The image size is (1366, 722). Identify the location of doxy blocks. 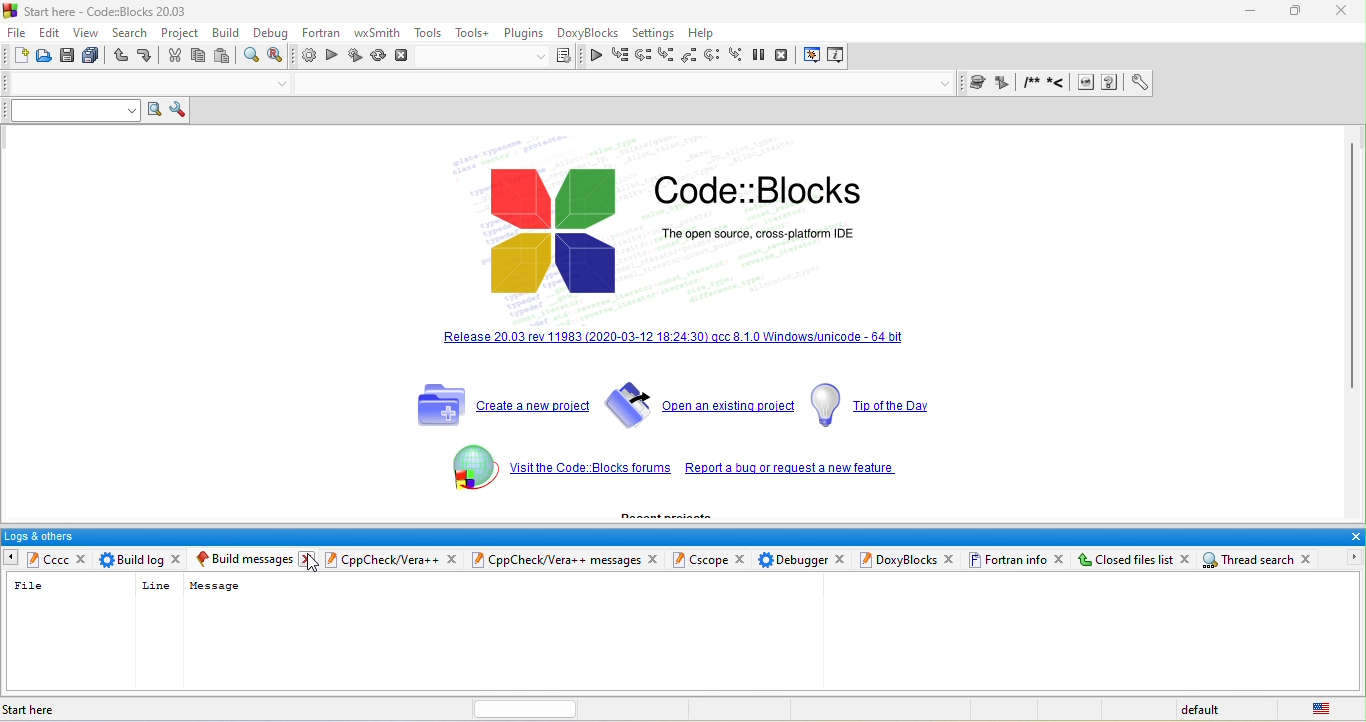
(898, 561).